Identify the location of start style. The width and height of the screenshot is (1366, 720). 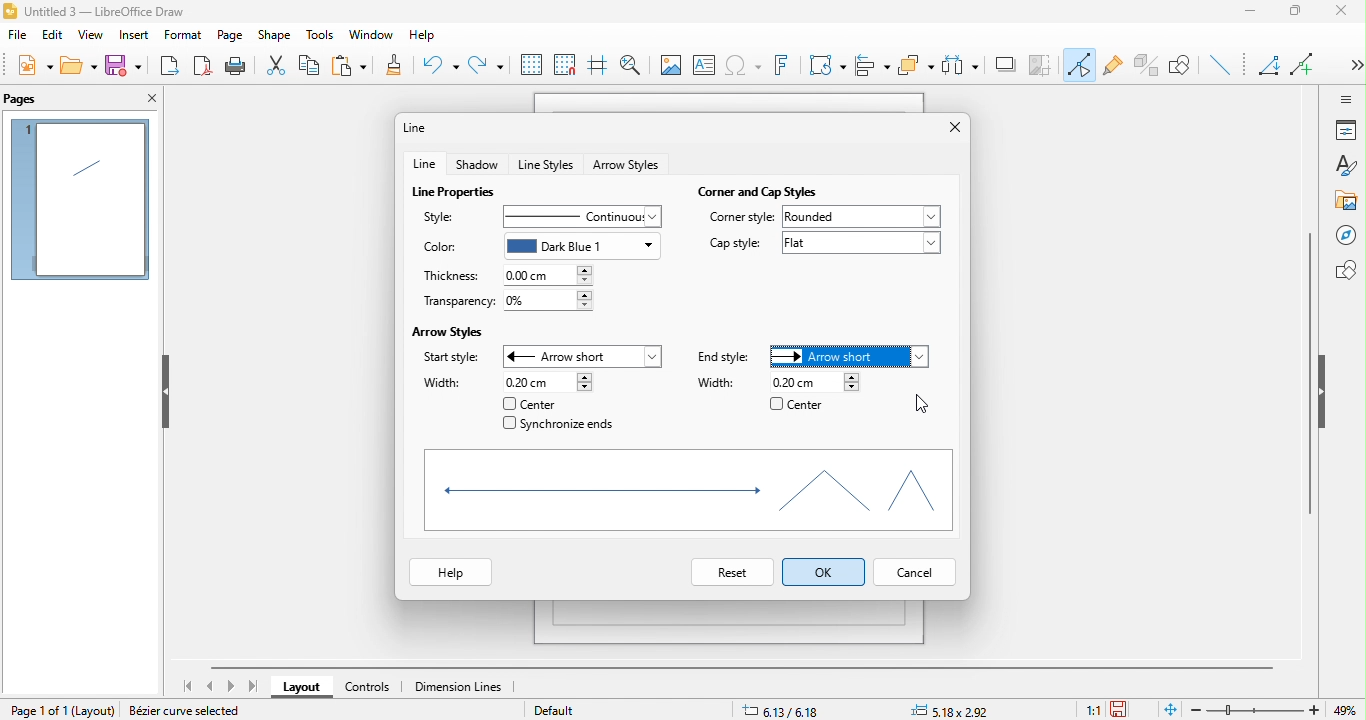
(450, 358).